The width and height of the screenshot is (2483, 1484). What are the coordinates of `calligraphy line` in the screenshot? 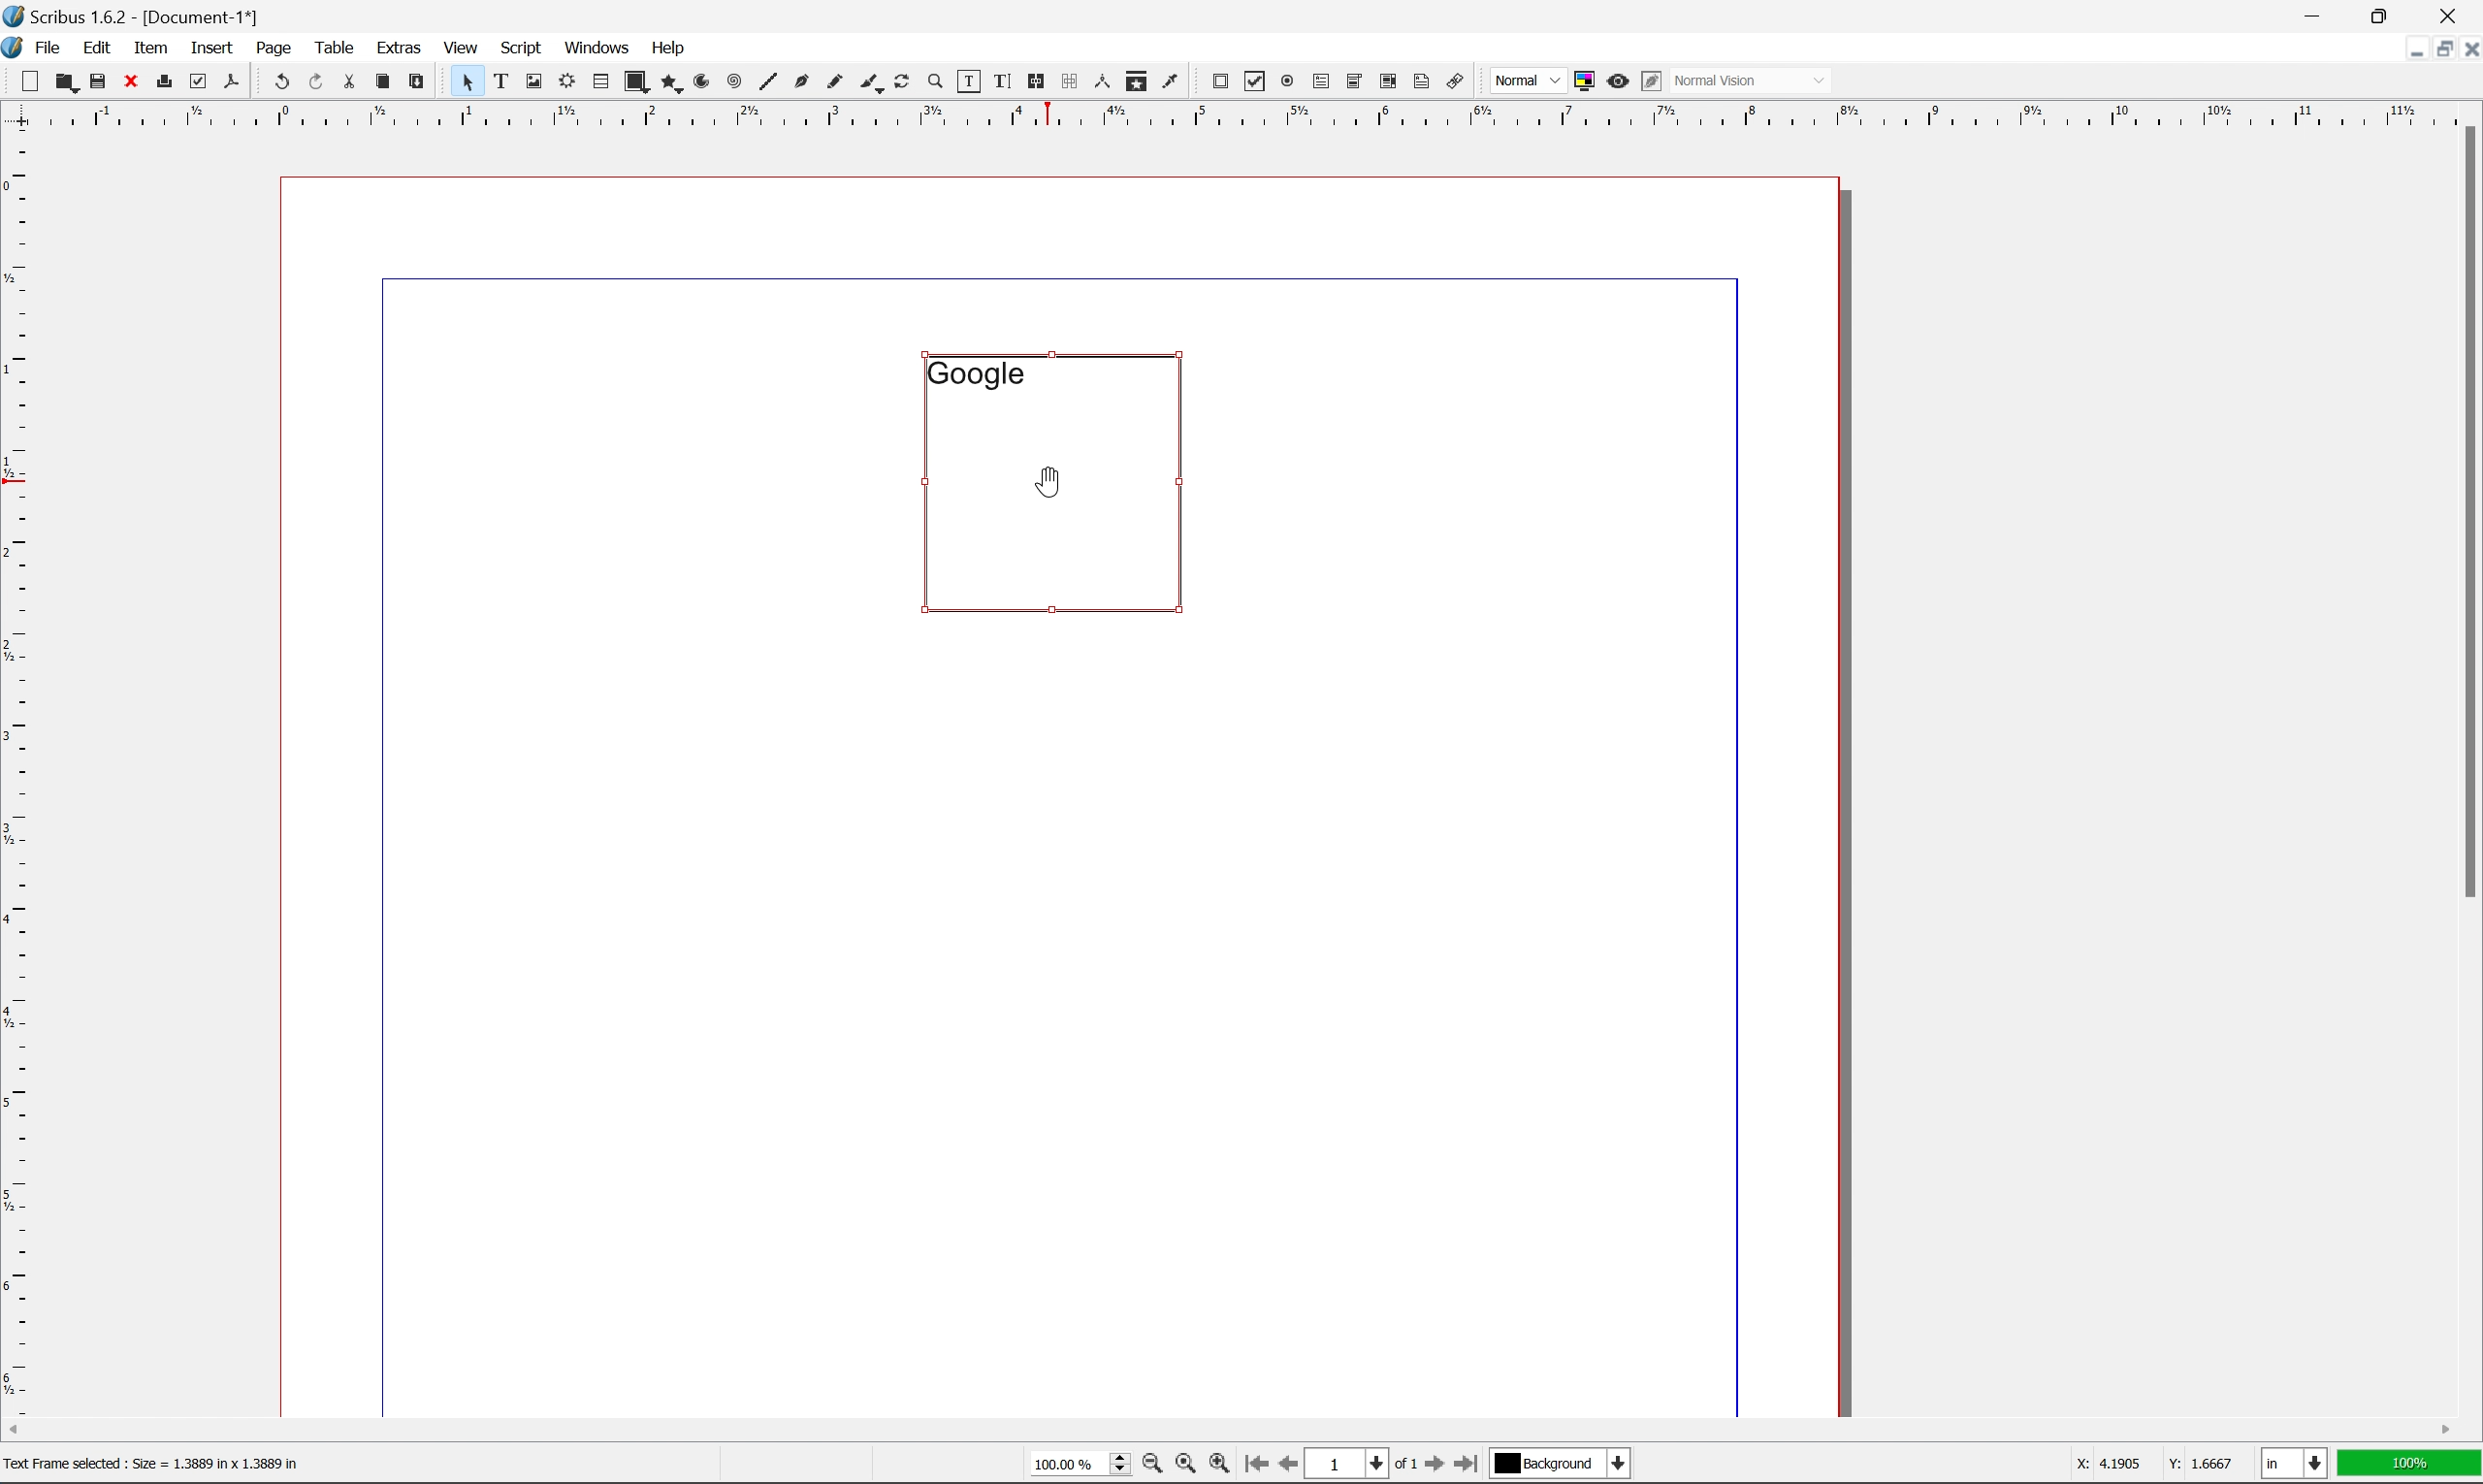 It's located at (871, 80).